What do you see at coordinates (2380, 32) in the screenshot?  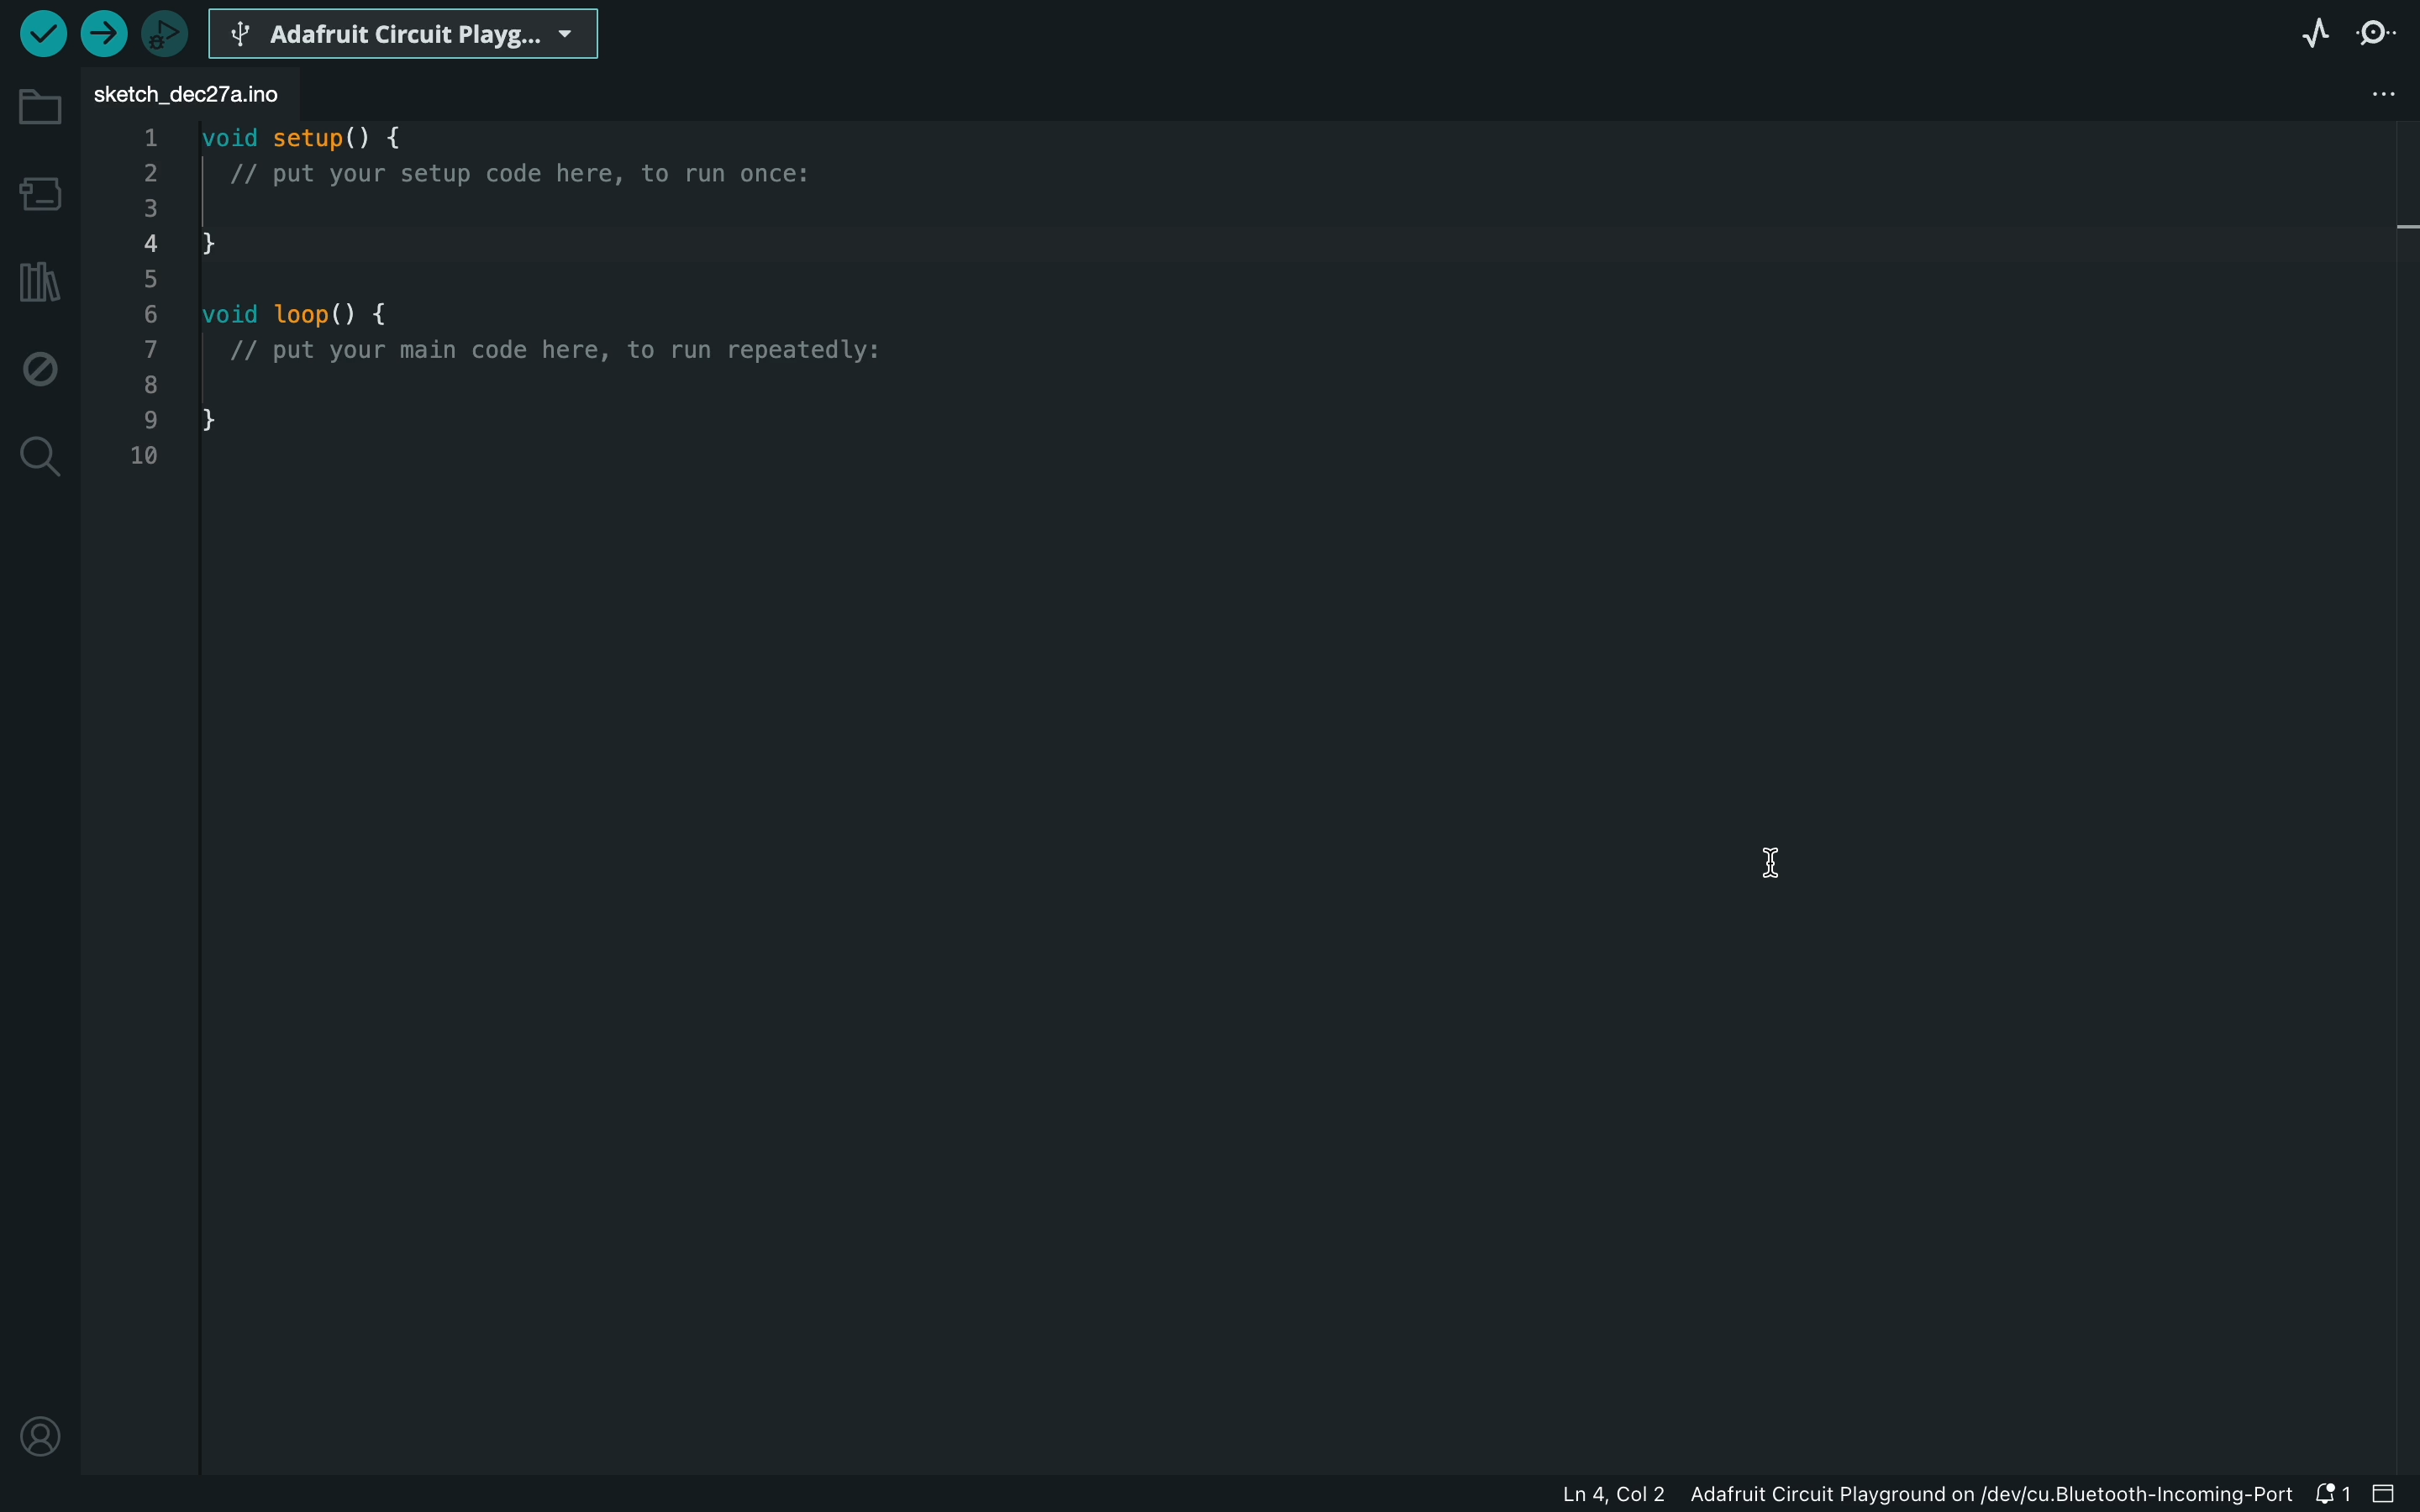 I see `serial monitor` at bounding box center [2380, 32].